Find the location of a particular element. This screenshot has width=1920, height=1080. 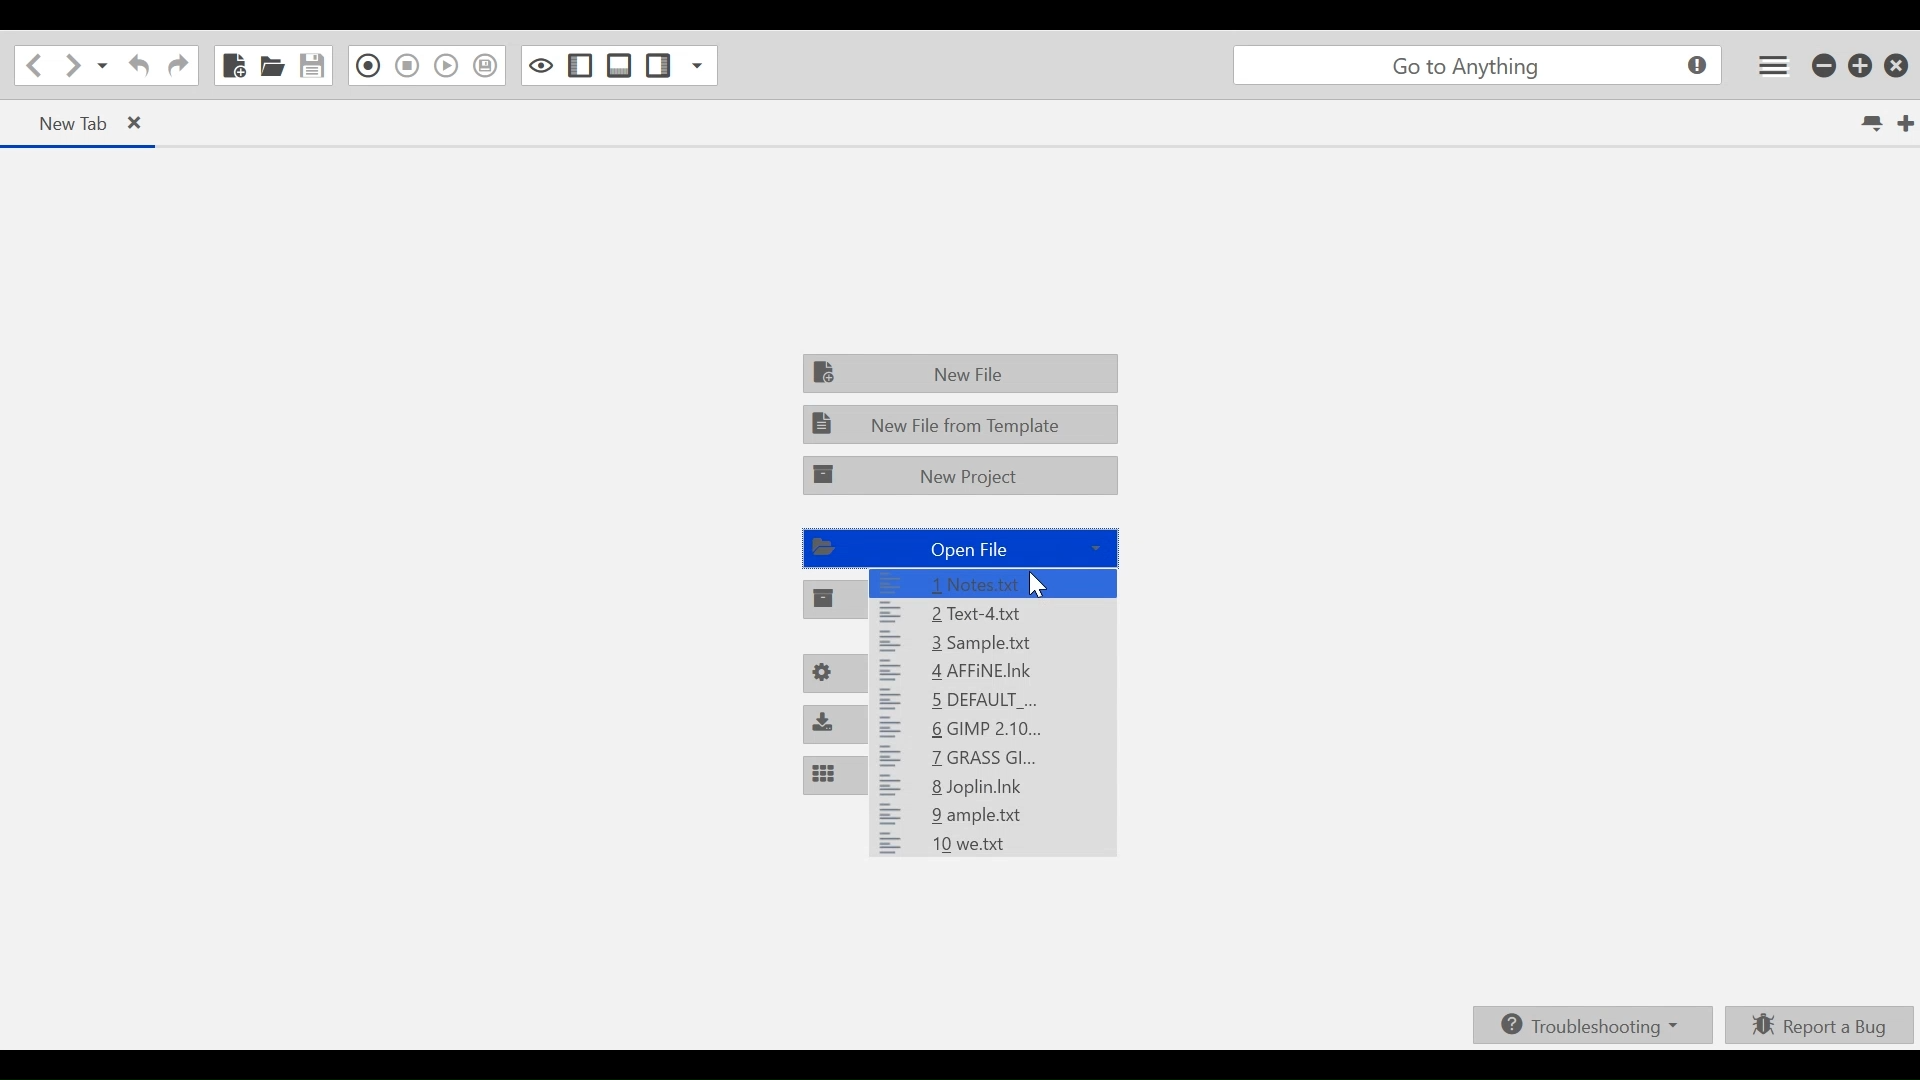

Preferences is located at coordinates (833, 675).